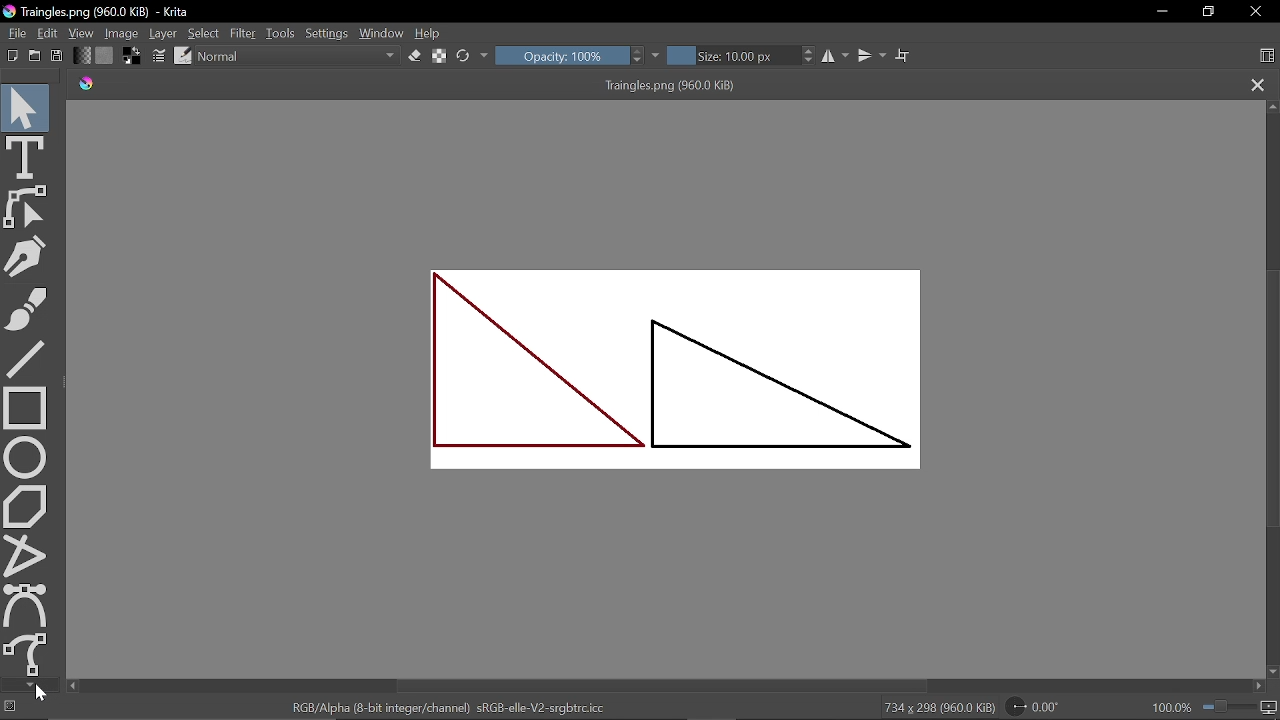 The image size is (1280, 720). What do you see at coordinates (734, 56) in the screenshot?
I see `Size: 10.00 px` at bounding box center [734, 56].